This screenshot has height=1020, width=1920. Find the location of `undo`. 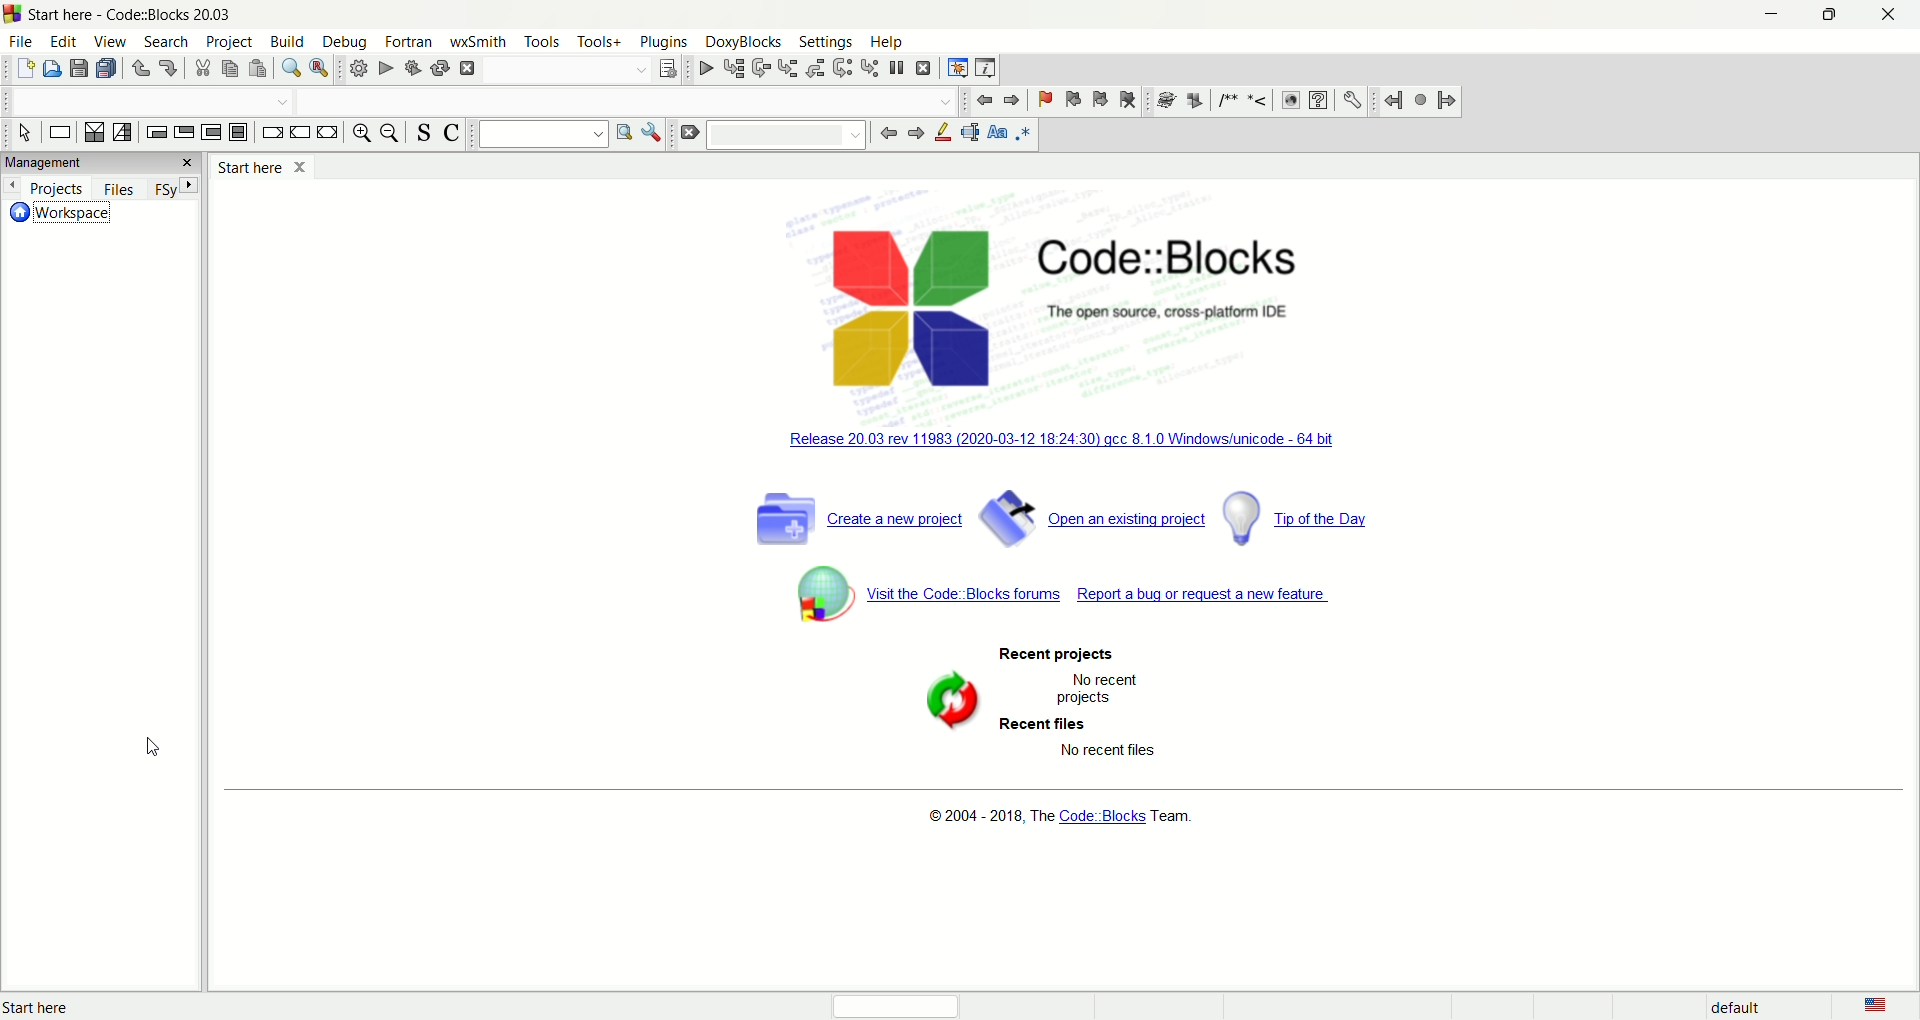

undo is located at coordinates (140, 67).